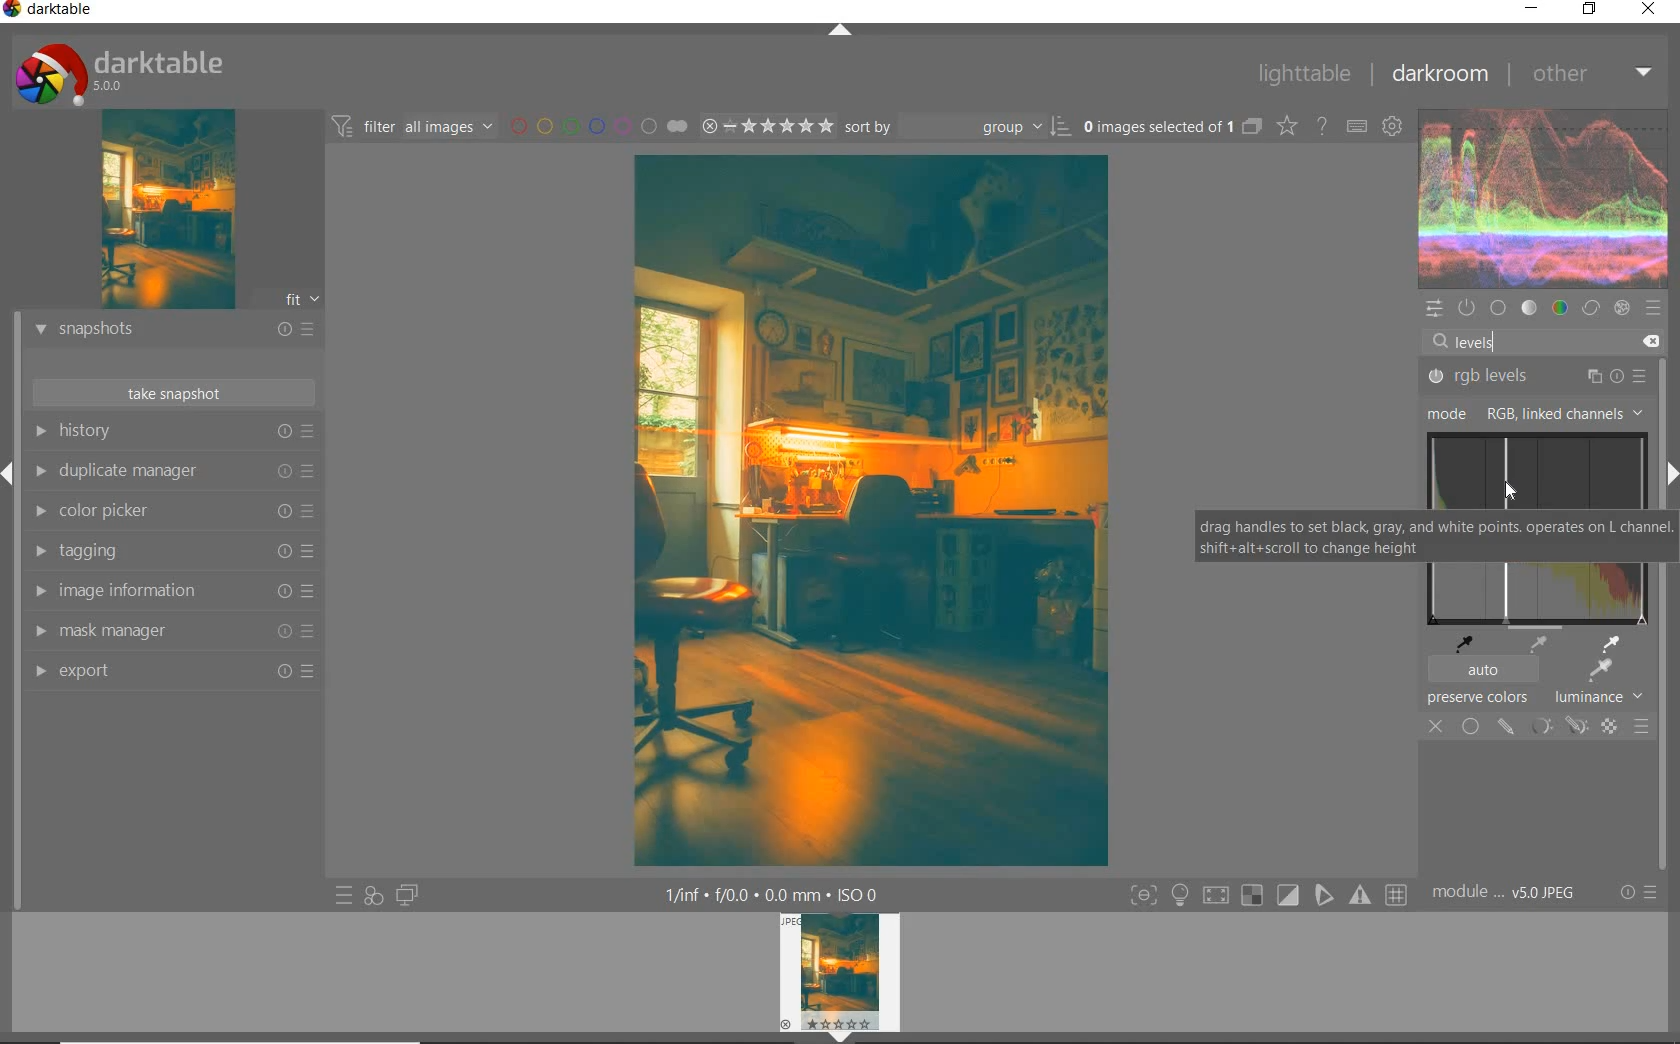 The height and width of the screenshot is (1044, 1680). I want to click on export, so click(172, 672).